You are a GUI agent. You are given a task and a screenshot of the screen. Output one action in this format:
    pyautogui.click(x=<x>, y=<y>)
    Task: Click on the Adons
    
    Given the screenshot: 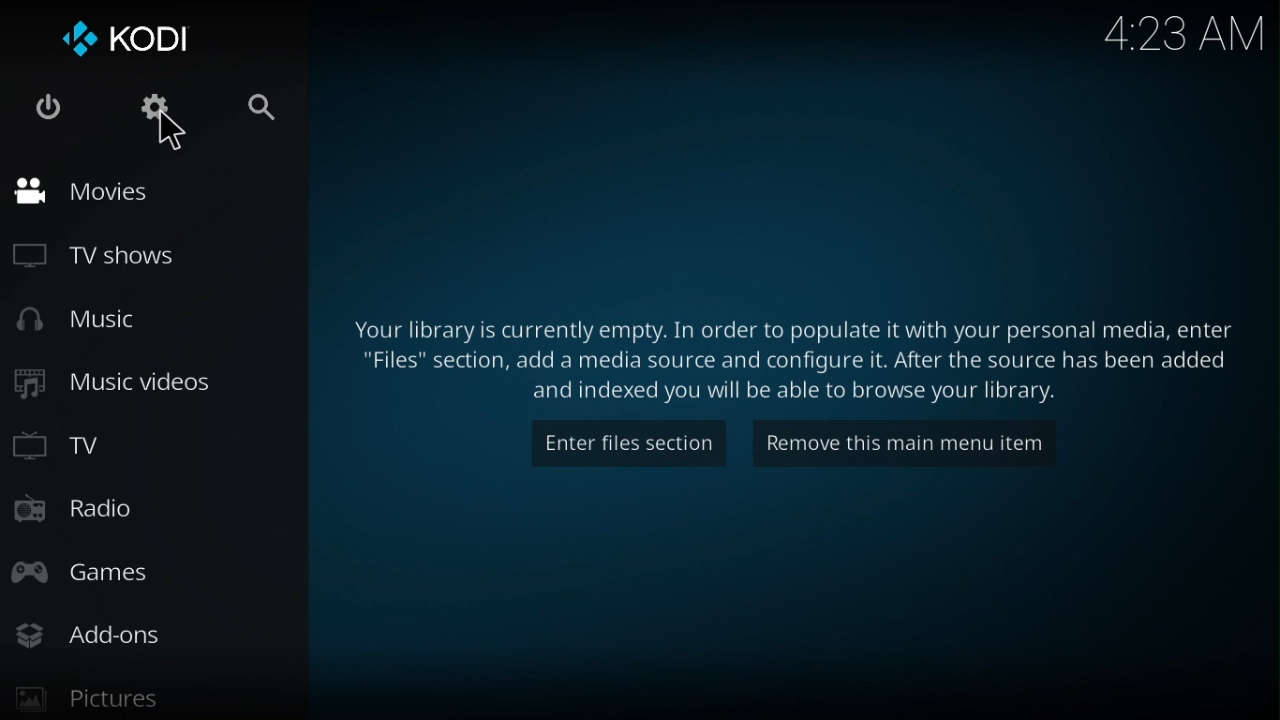 What is the action you would take?
    pyautogui.click(x=88, y=633)
    